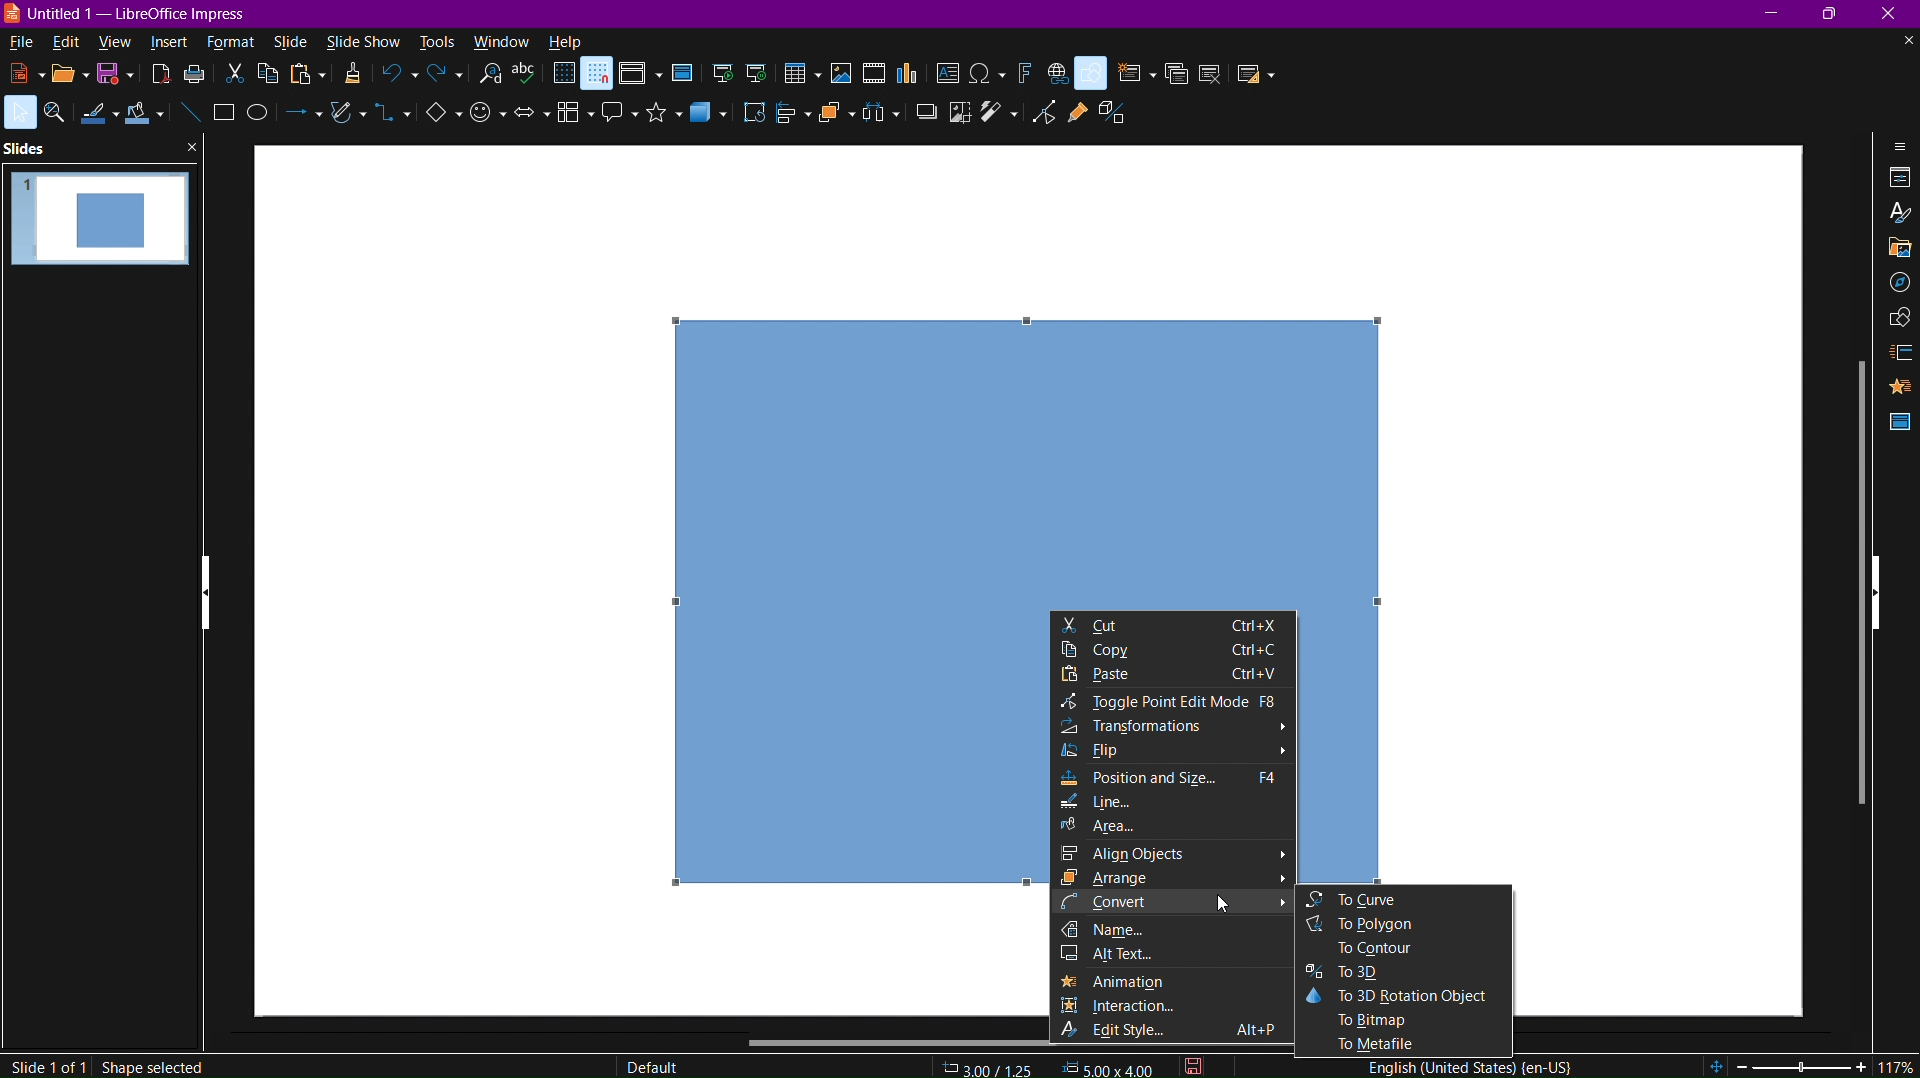 This screenshot has width=1920, height=1078. I want to click on Paste, so click(307, 79).